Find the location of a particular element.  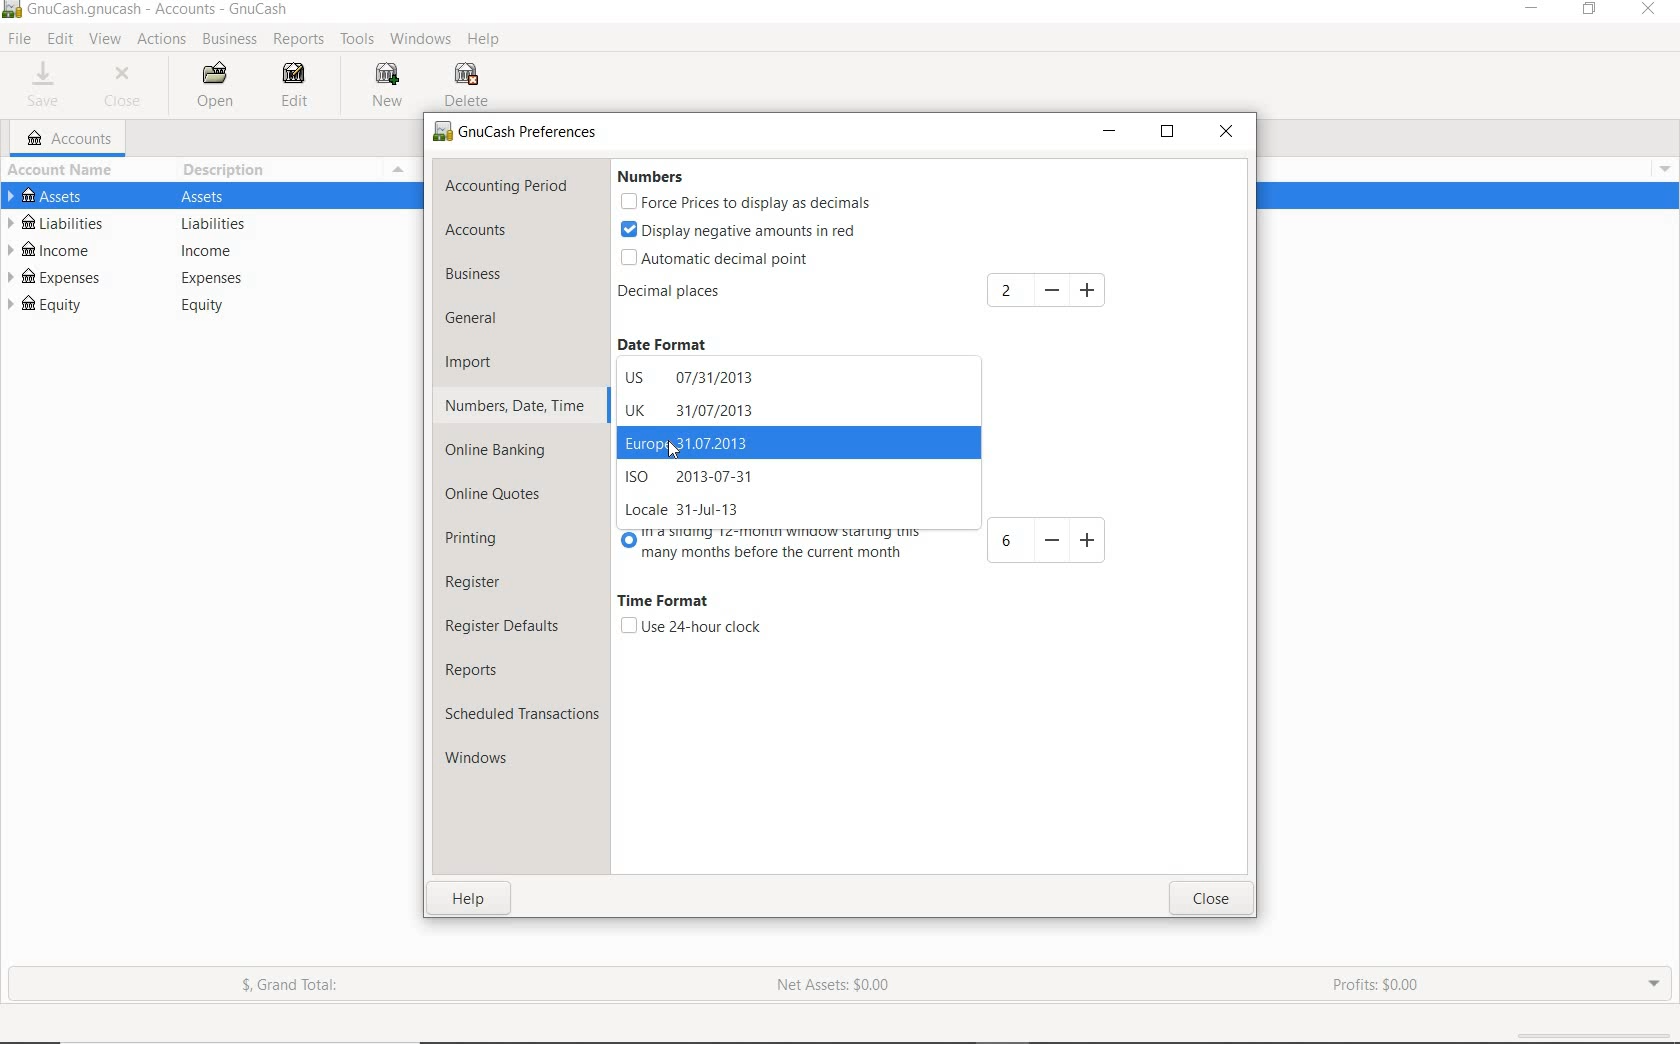

close is located at coordinates (1210, 900).